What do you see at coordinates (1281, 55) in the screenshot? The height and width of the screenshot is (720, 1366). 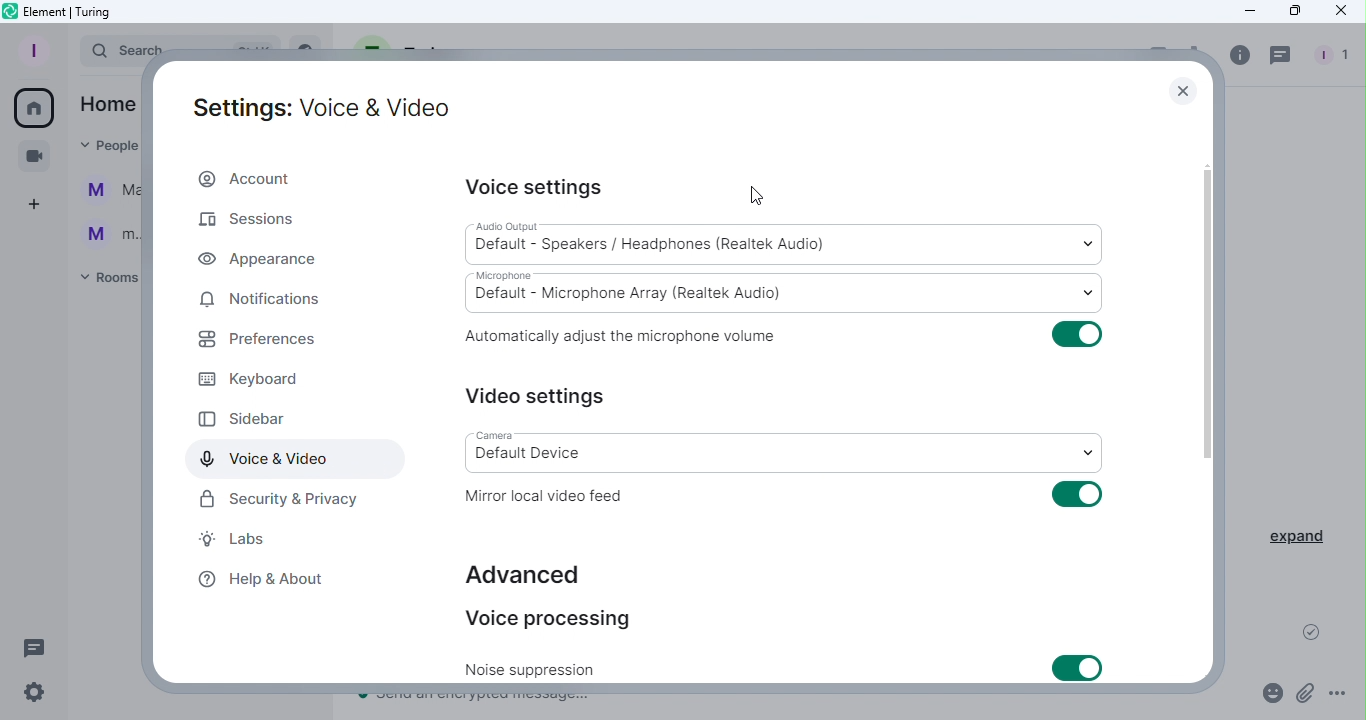 I see `Threads` at bounding box center [1281, 55].